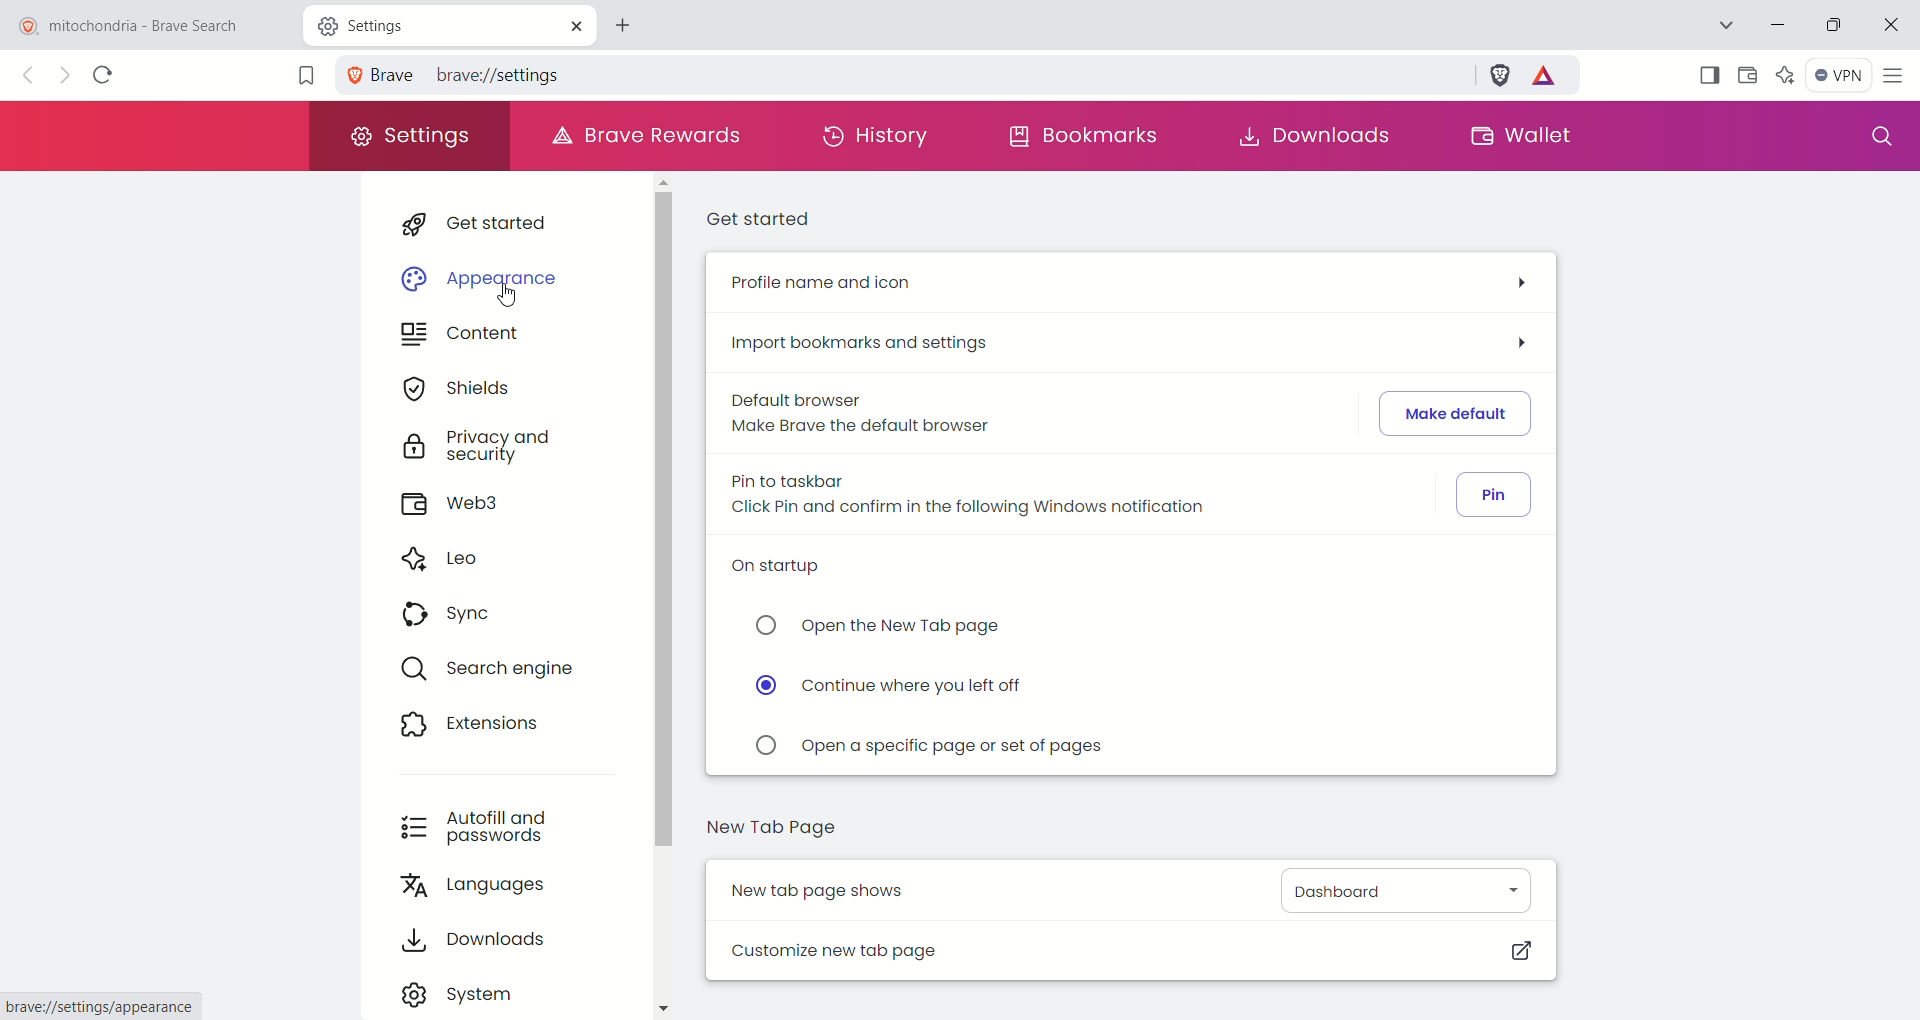 The width and height of the screenshot is (1920, 1020). Describe the element at coordinates (1897, 76) in the screenshot. I see `customize and control brave` at that location.